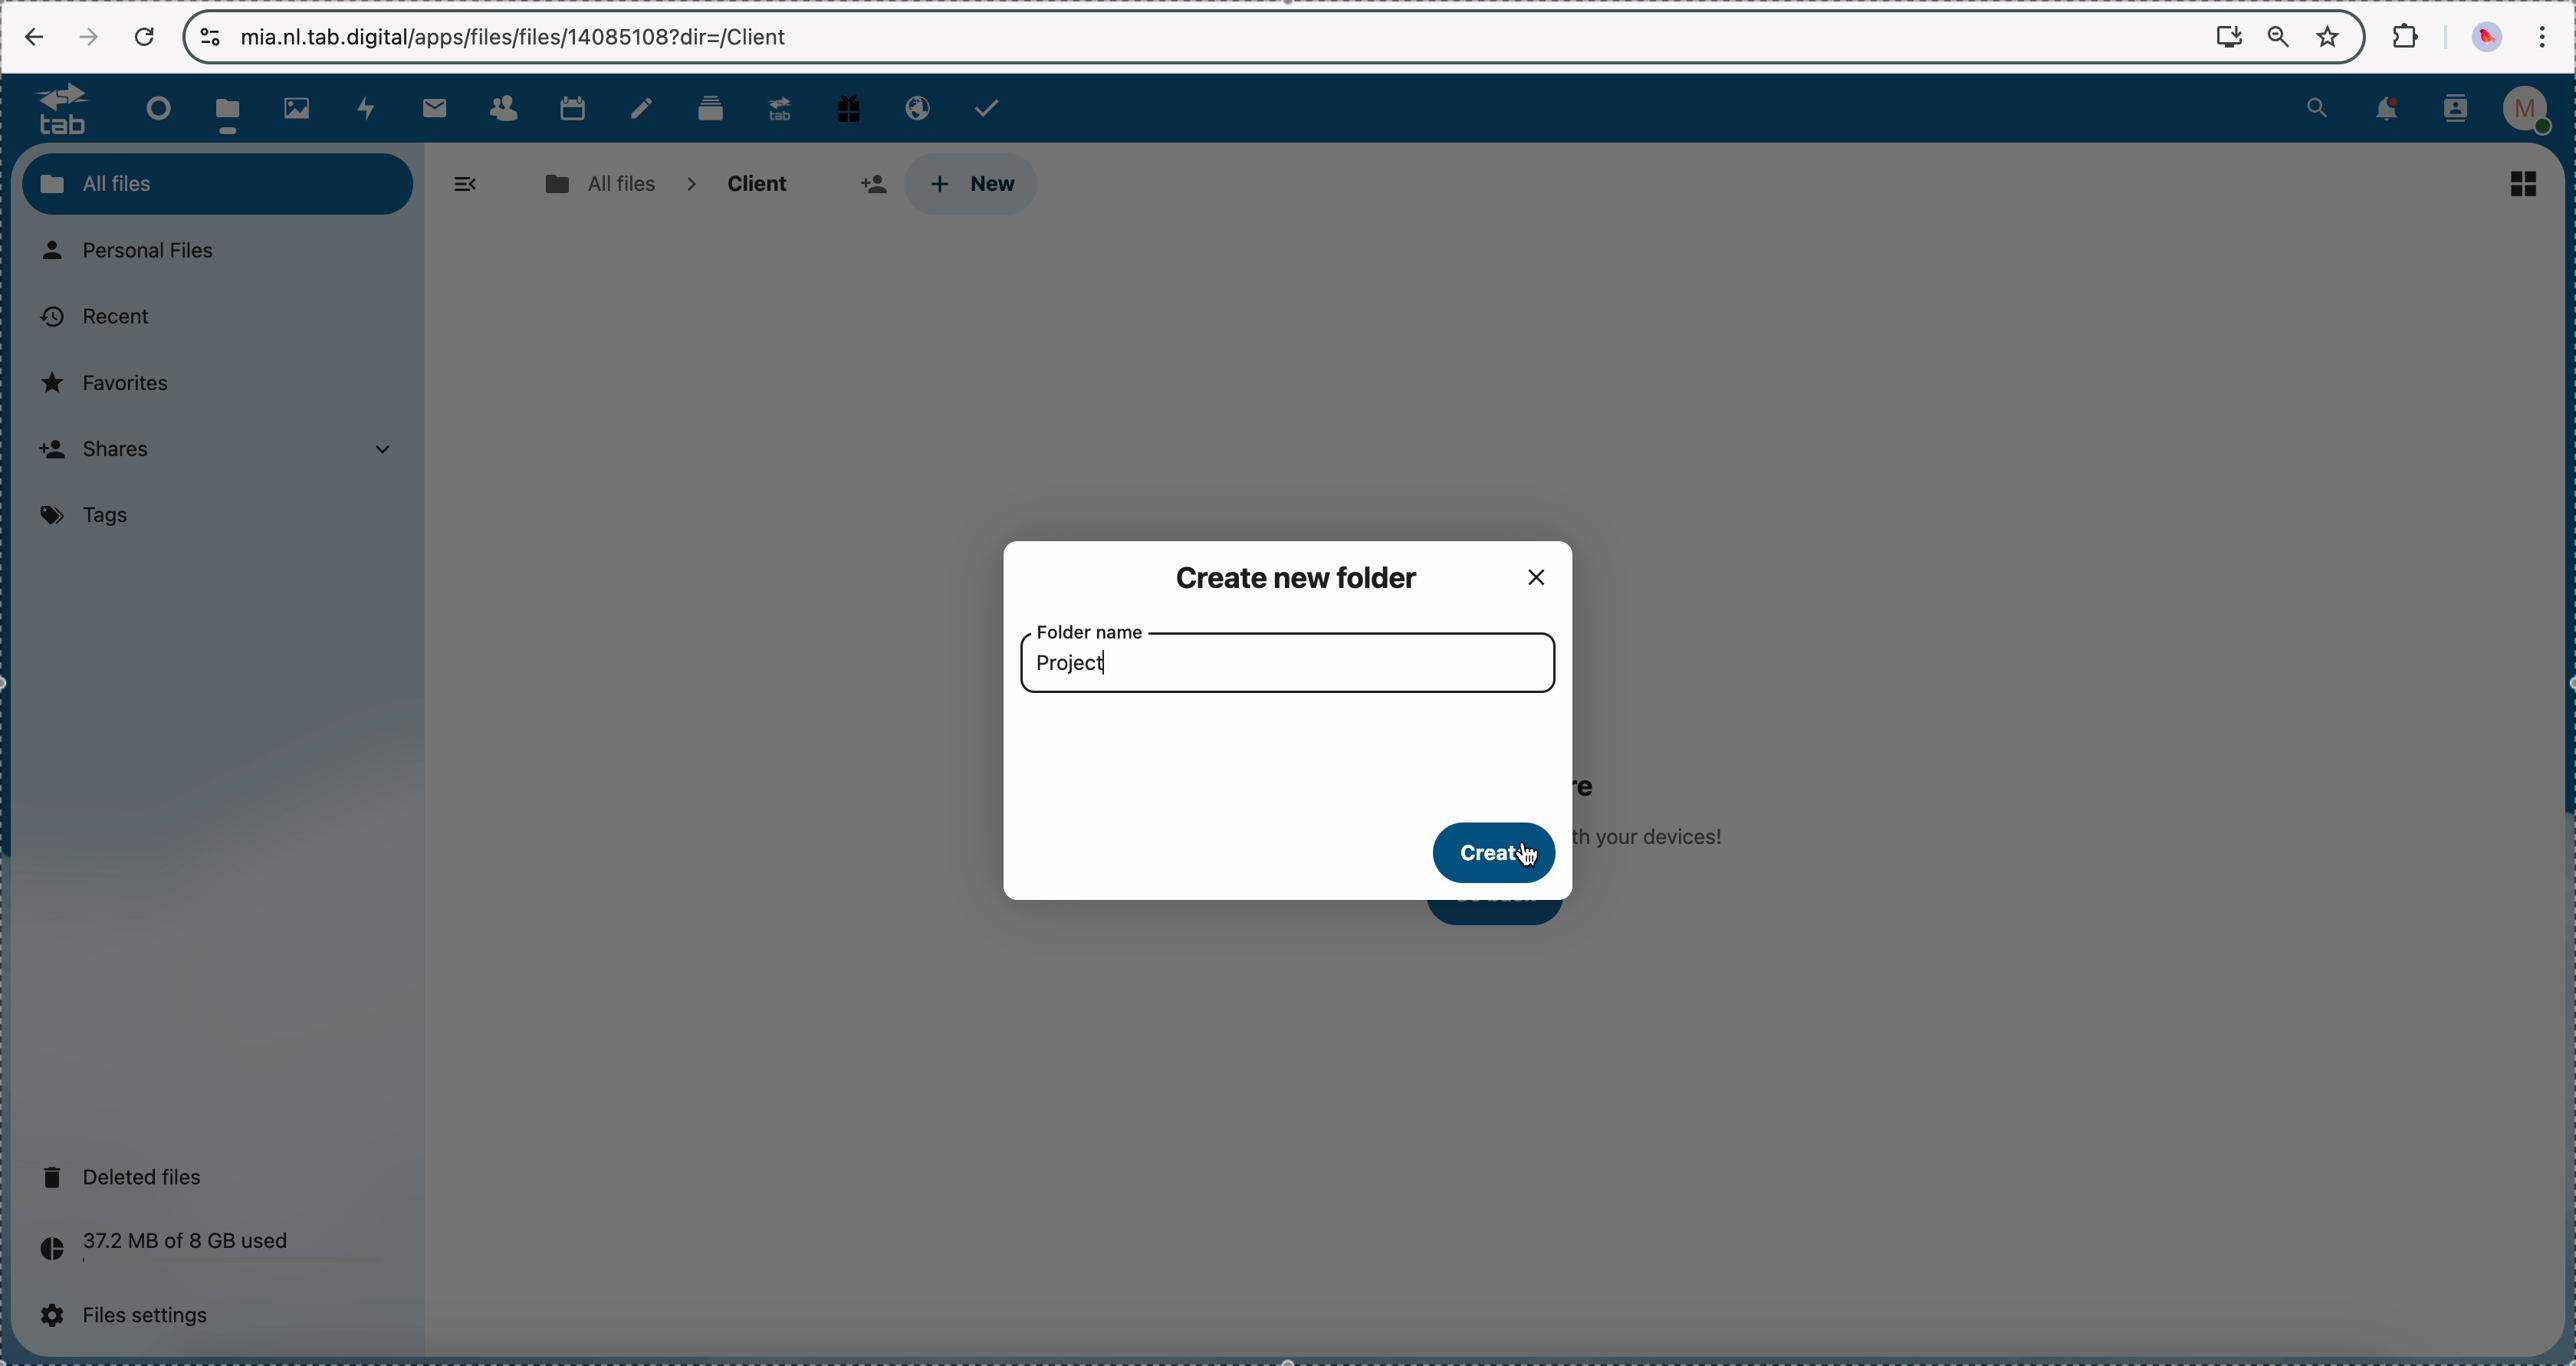  Describe the element at coordinates (503, 109) in the screenshot. I see `contacts` at that location.